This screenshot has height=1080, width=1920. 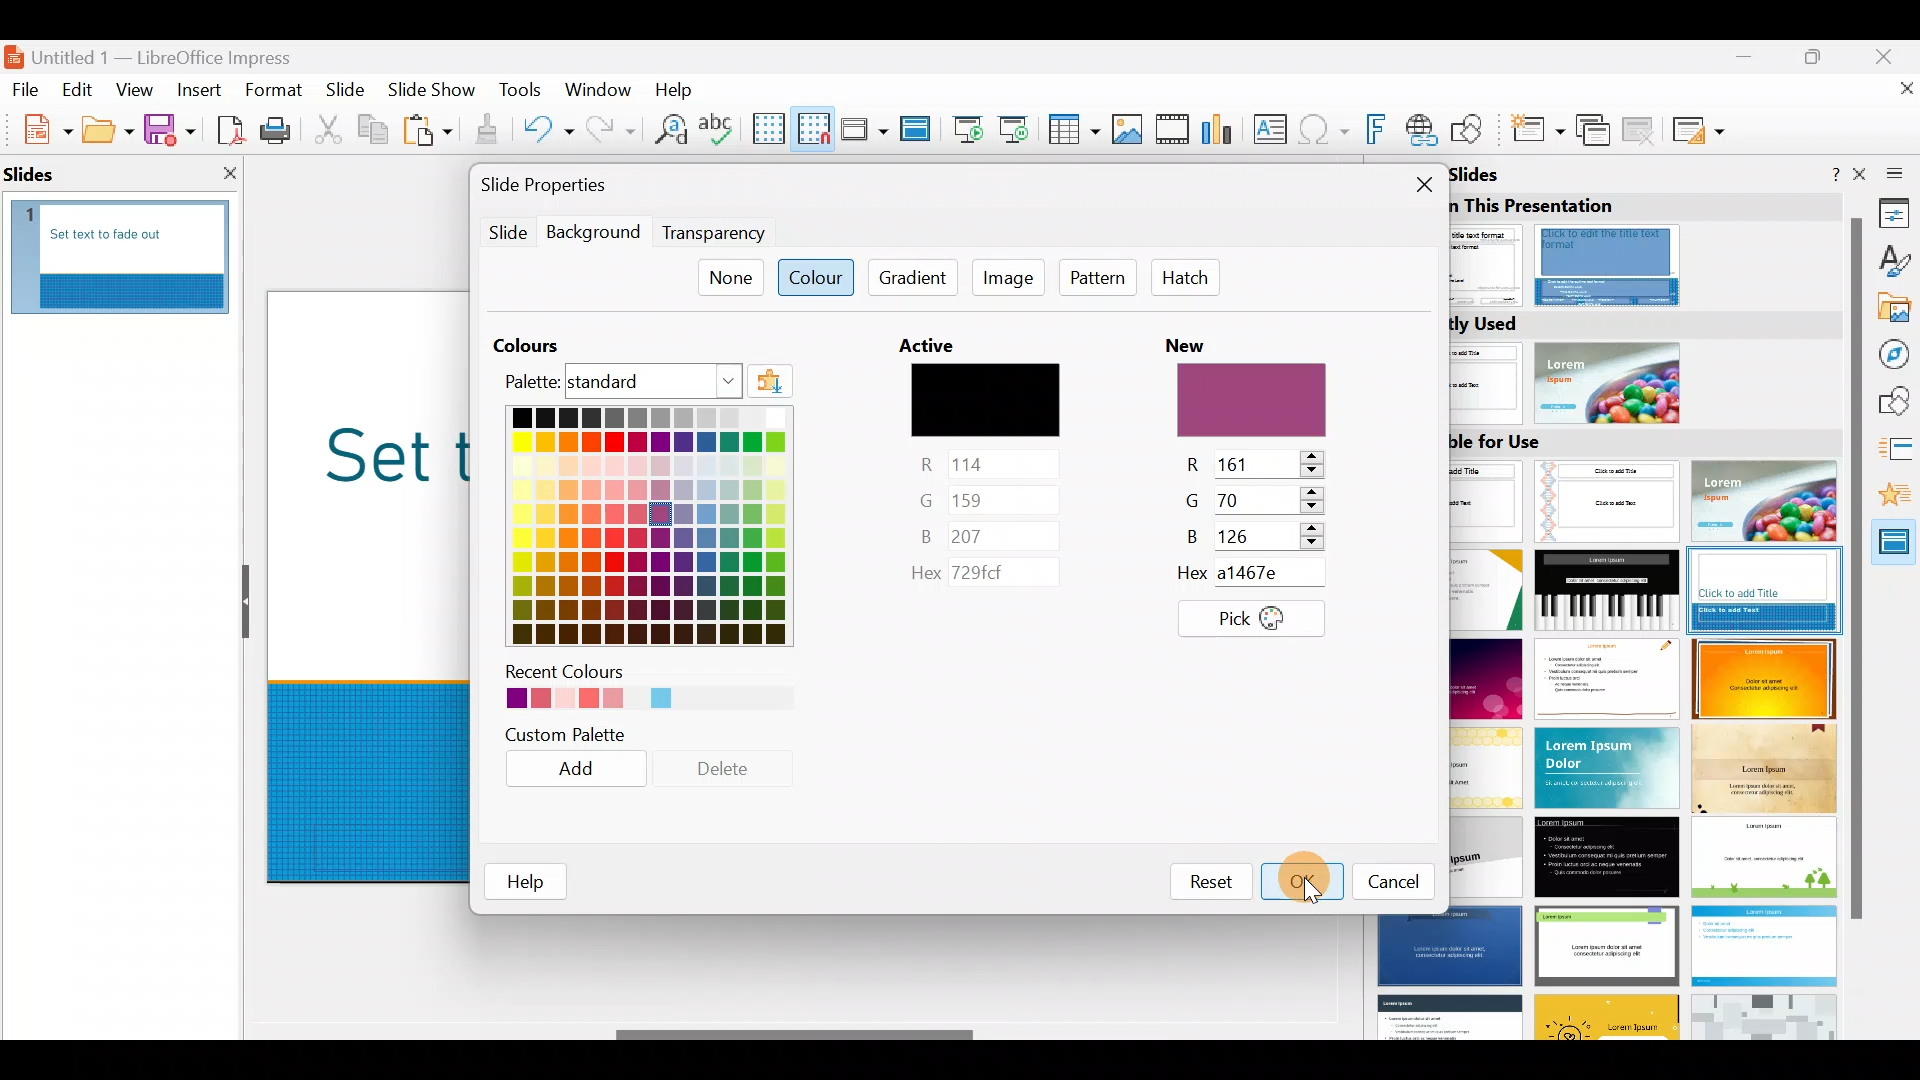 What do you see at coordinates (678, 88) in the screenshot?
I see `Help` at bounding box center [678, 88].